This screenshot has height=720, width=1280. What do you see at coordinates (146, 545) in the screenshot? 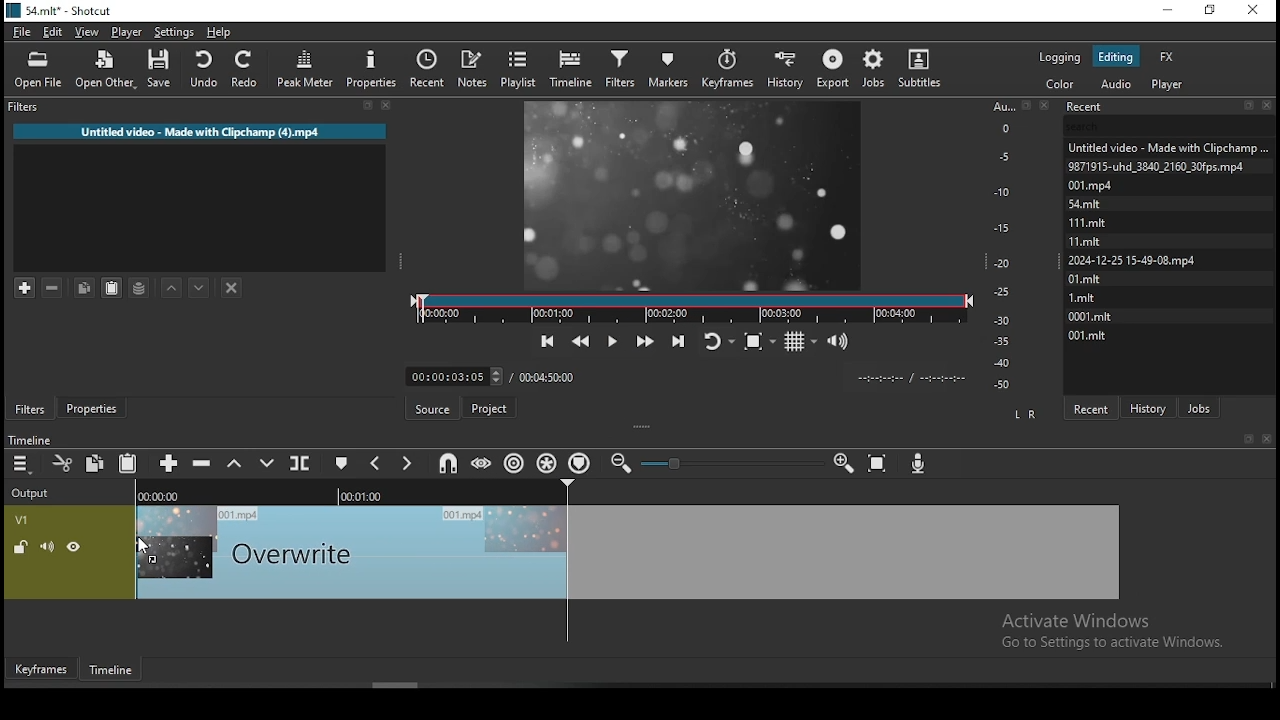
I see `mouse pointer` at bounding box center [146, 545].